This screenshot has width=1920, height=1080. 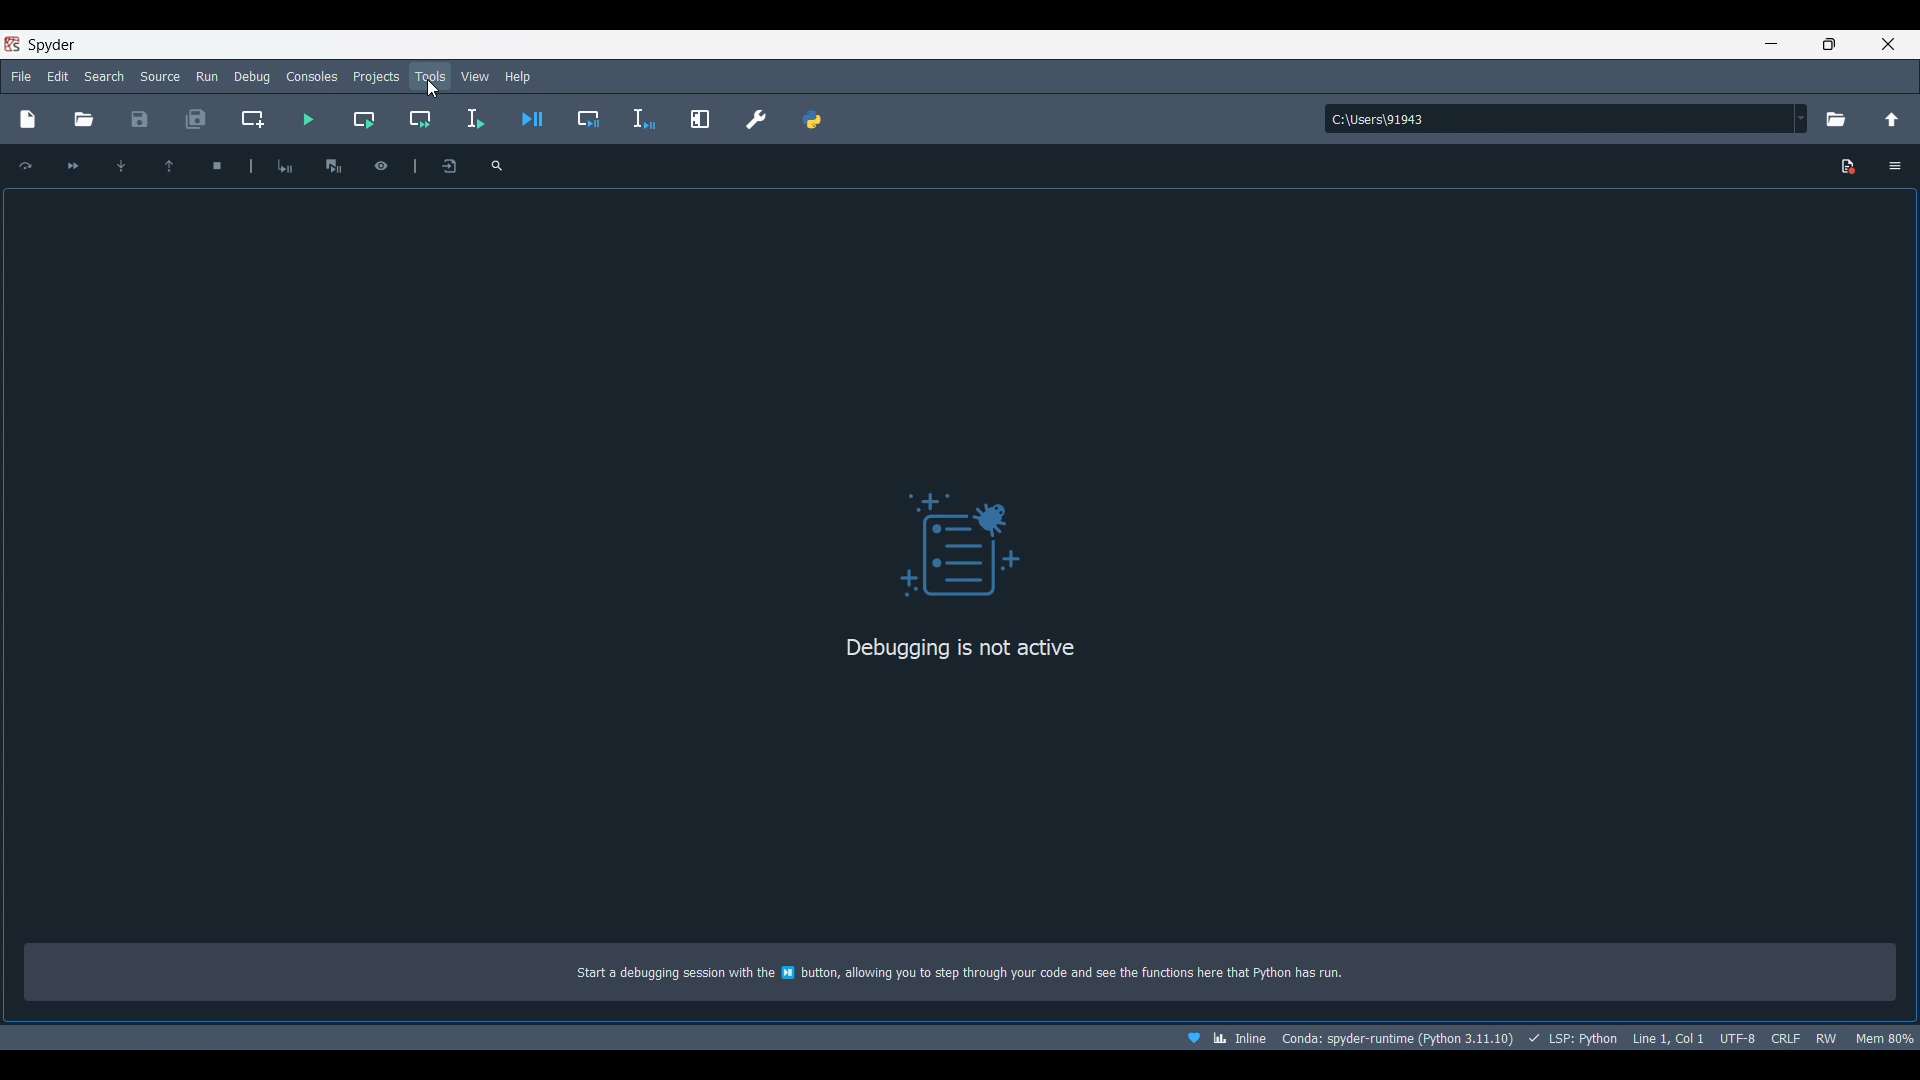 I want to click on File menu, so click(x=22, y=75).